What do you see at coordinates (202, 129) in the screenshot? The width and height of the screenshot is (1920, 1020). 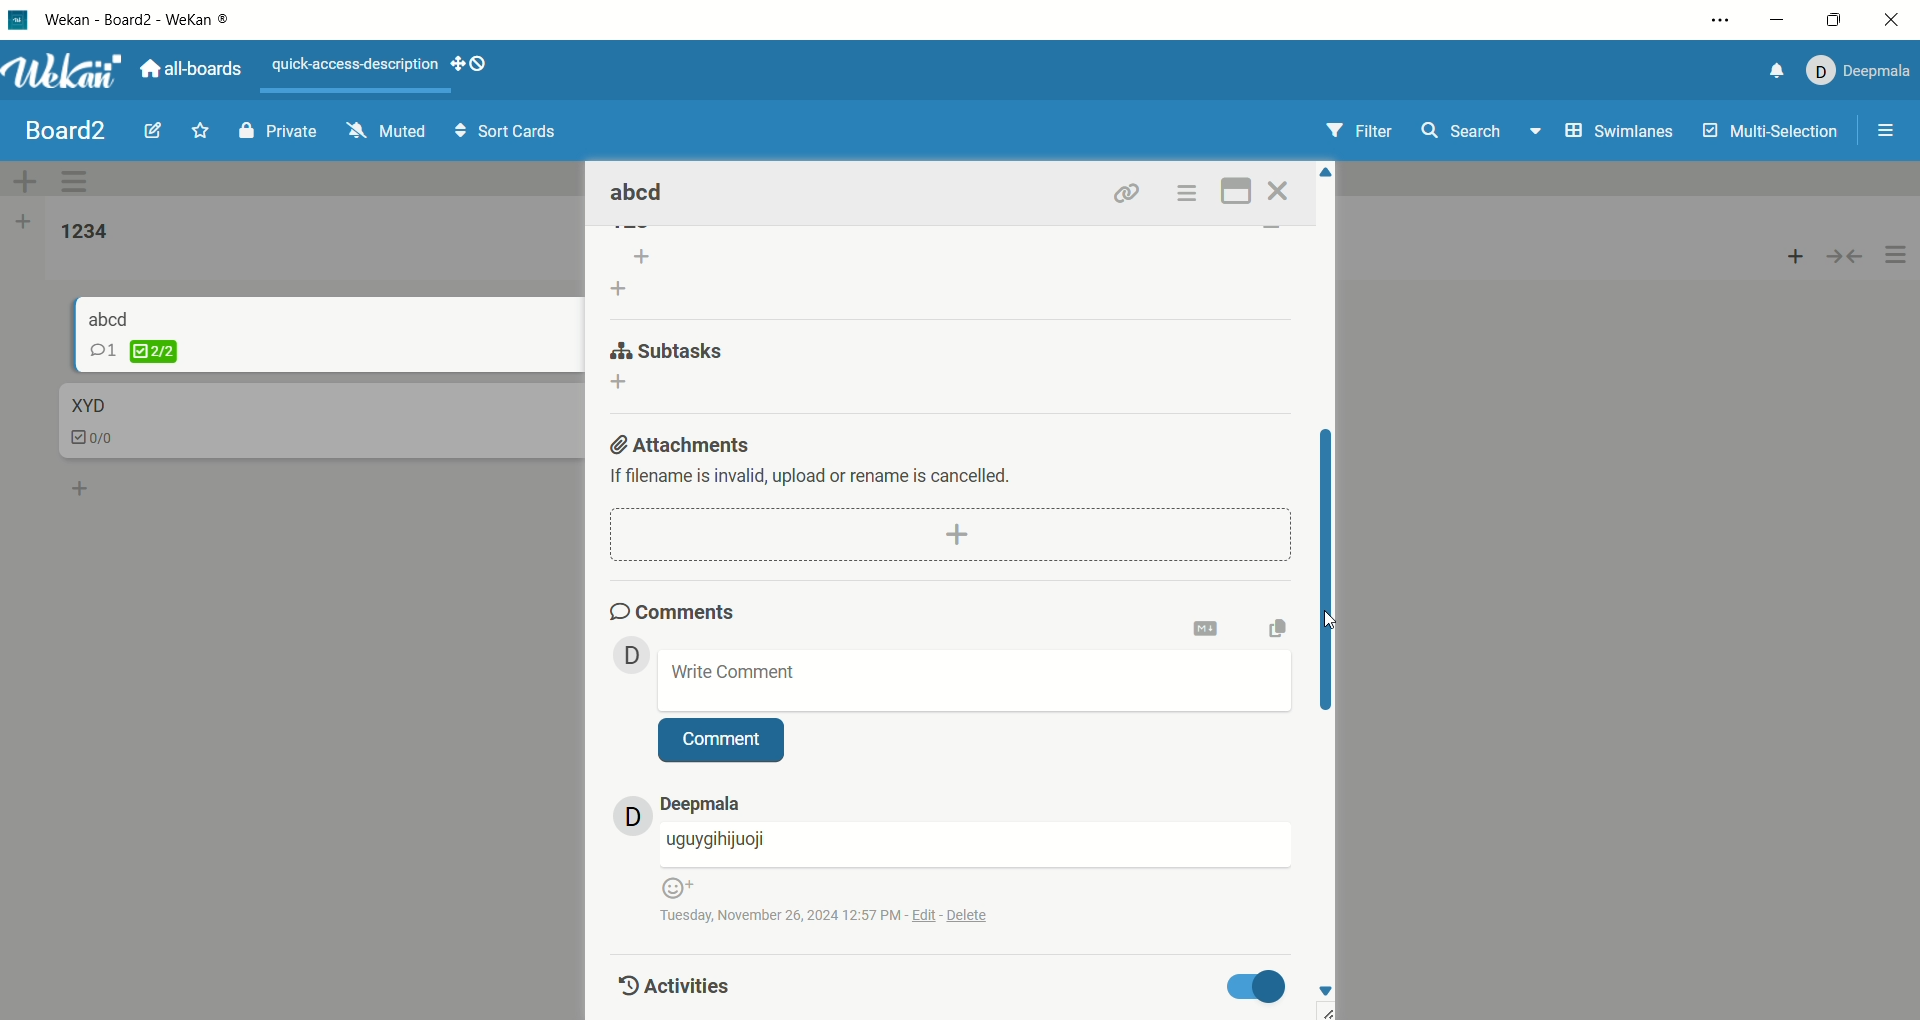 I see `favorite` at bounding box center [202, 129].